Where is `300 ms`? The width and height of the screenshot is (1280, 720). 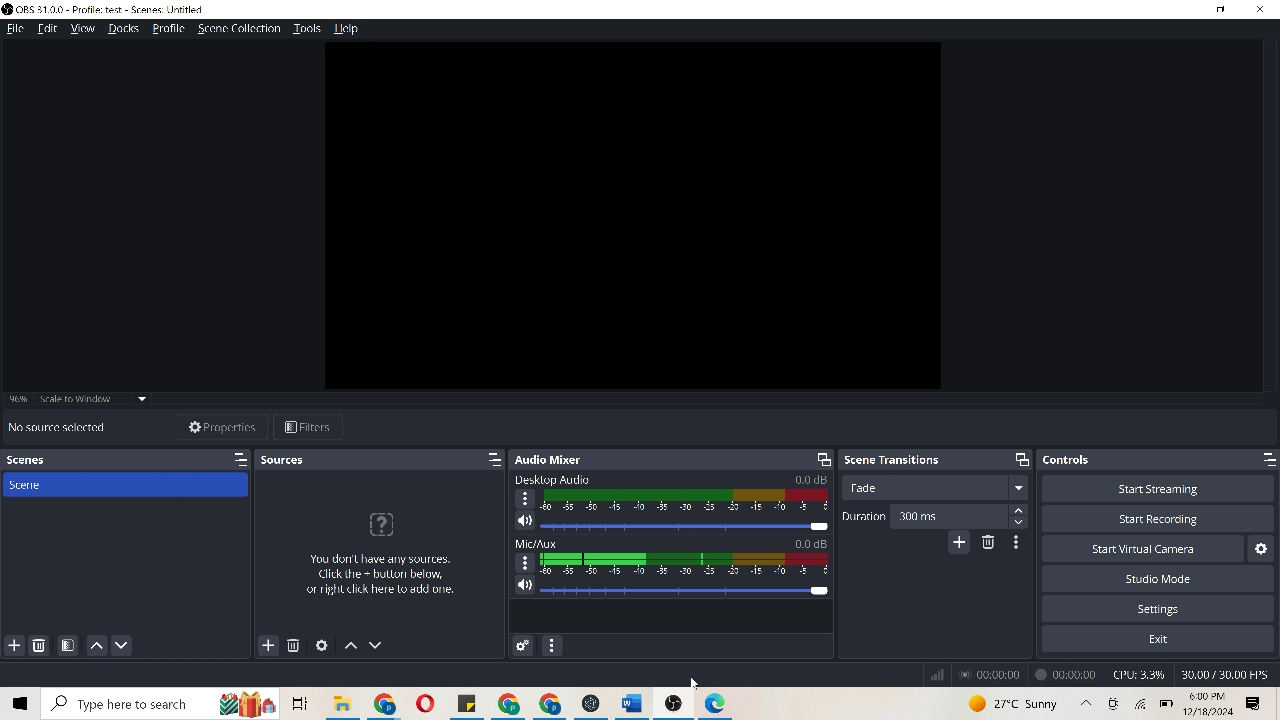
300 ms is located at coordinates (964, 517).